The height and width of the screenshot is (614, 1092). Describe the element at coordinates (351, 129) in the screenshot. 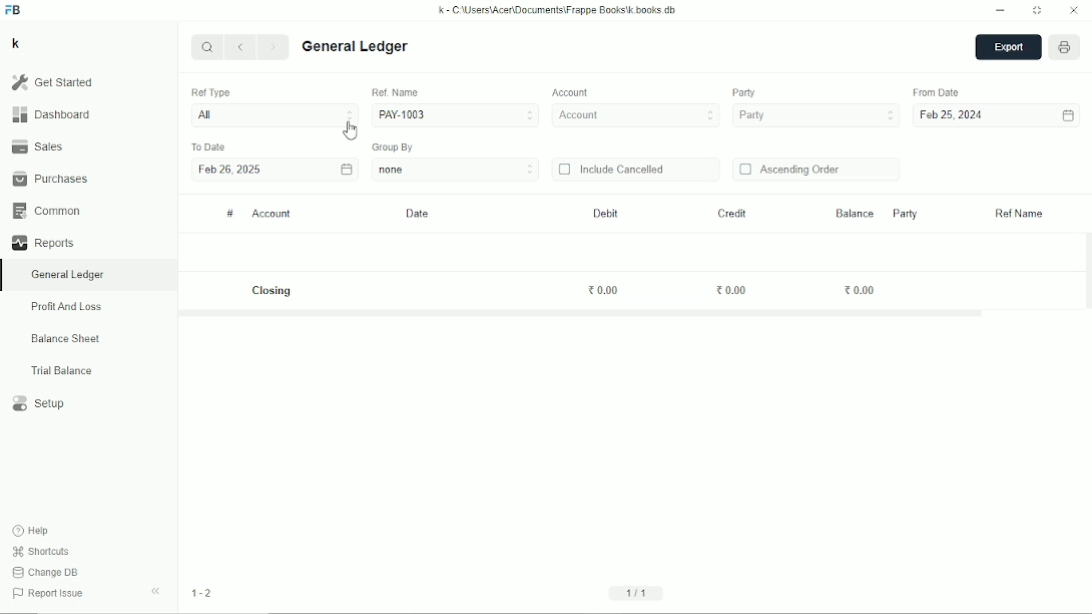

I see `Cursor` at that location.